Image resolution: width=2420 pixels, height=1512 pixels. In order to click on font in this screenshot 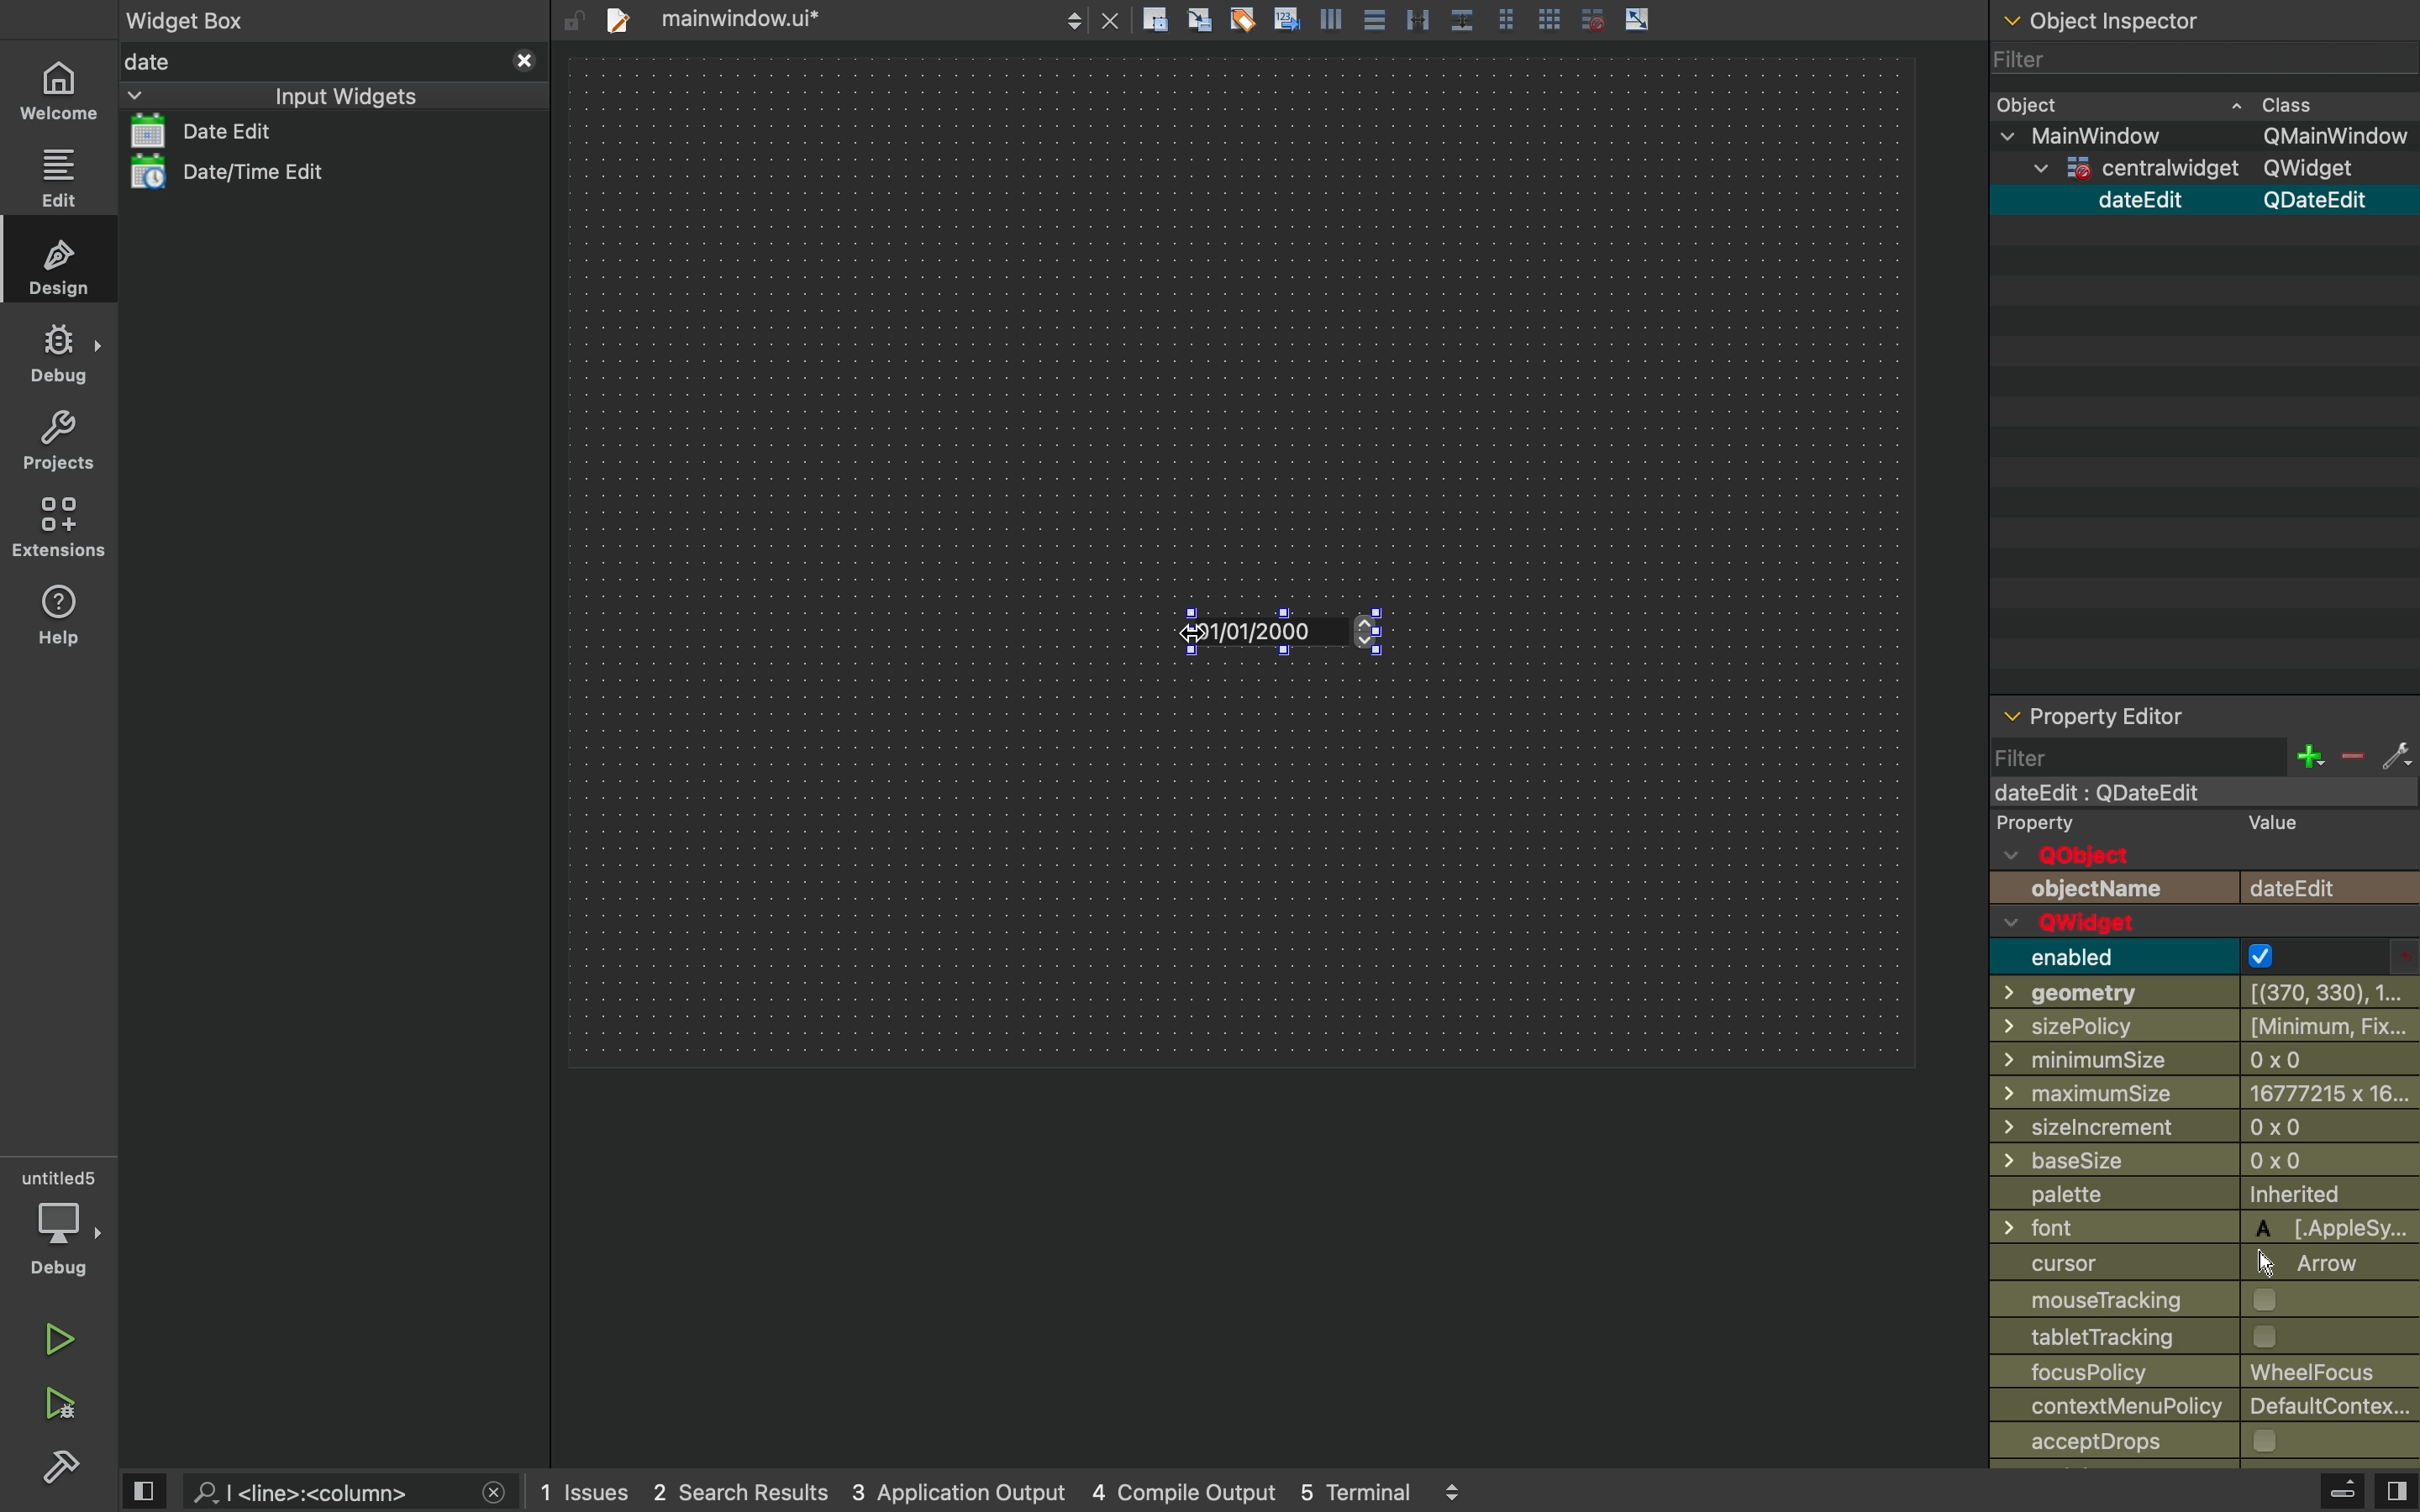, I will do `click(2209, 1228)`.